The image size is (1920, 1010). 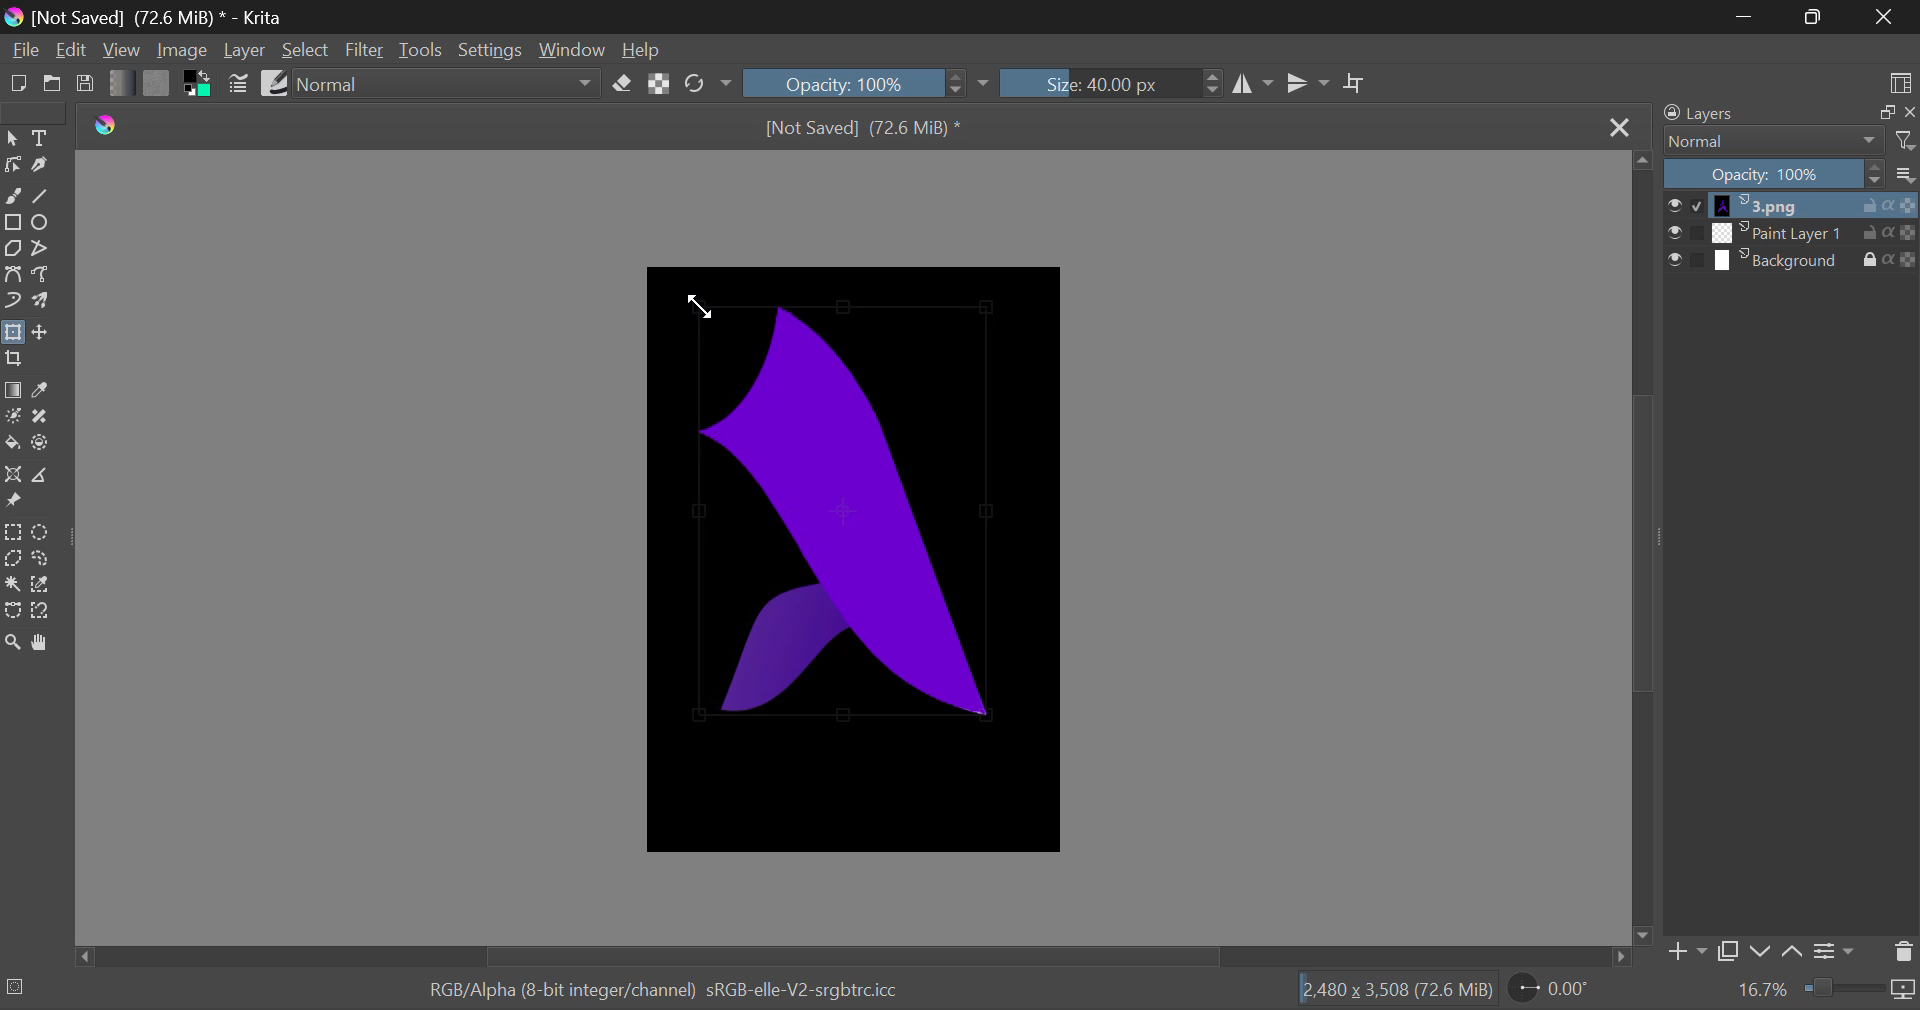 What do you see at coordinates (1792, 951) in the screenshot?
I see `up Movement of Layer` at bounding box center [1792, 951].